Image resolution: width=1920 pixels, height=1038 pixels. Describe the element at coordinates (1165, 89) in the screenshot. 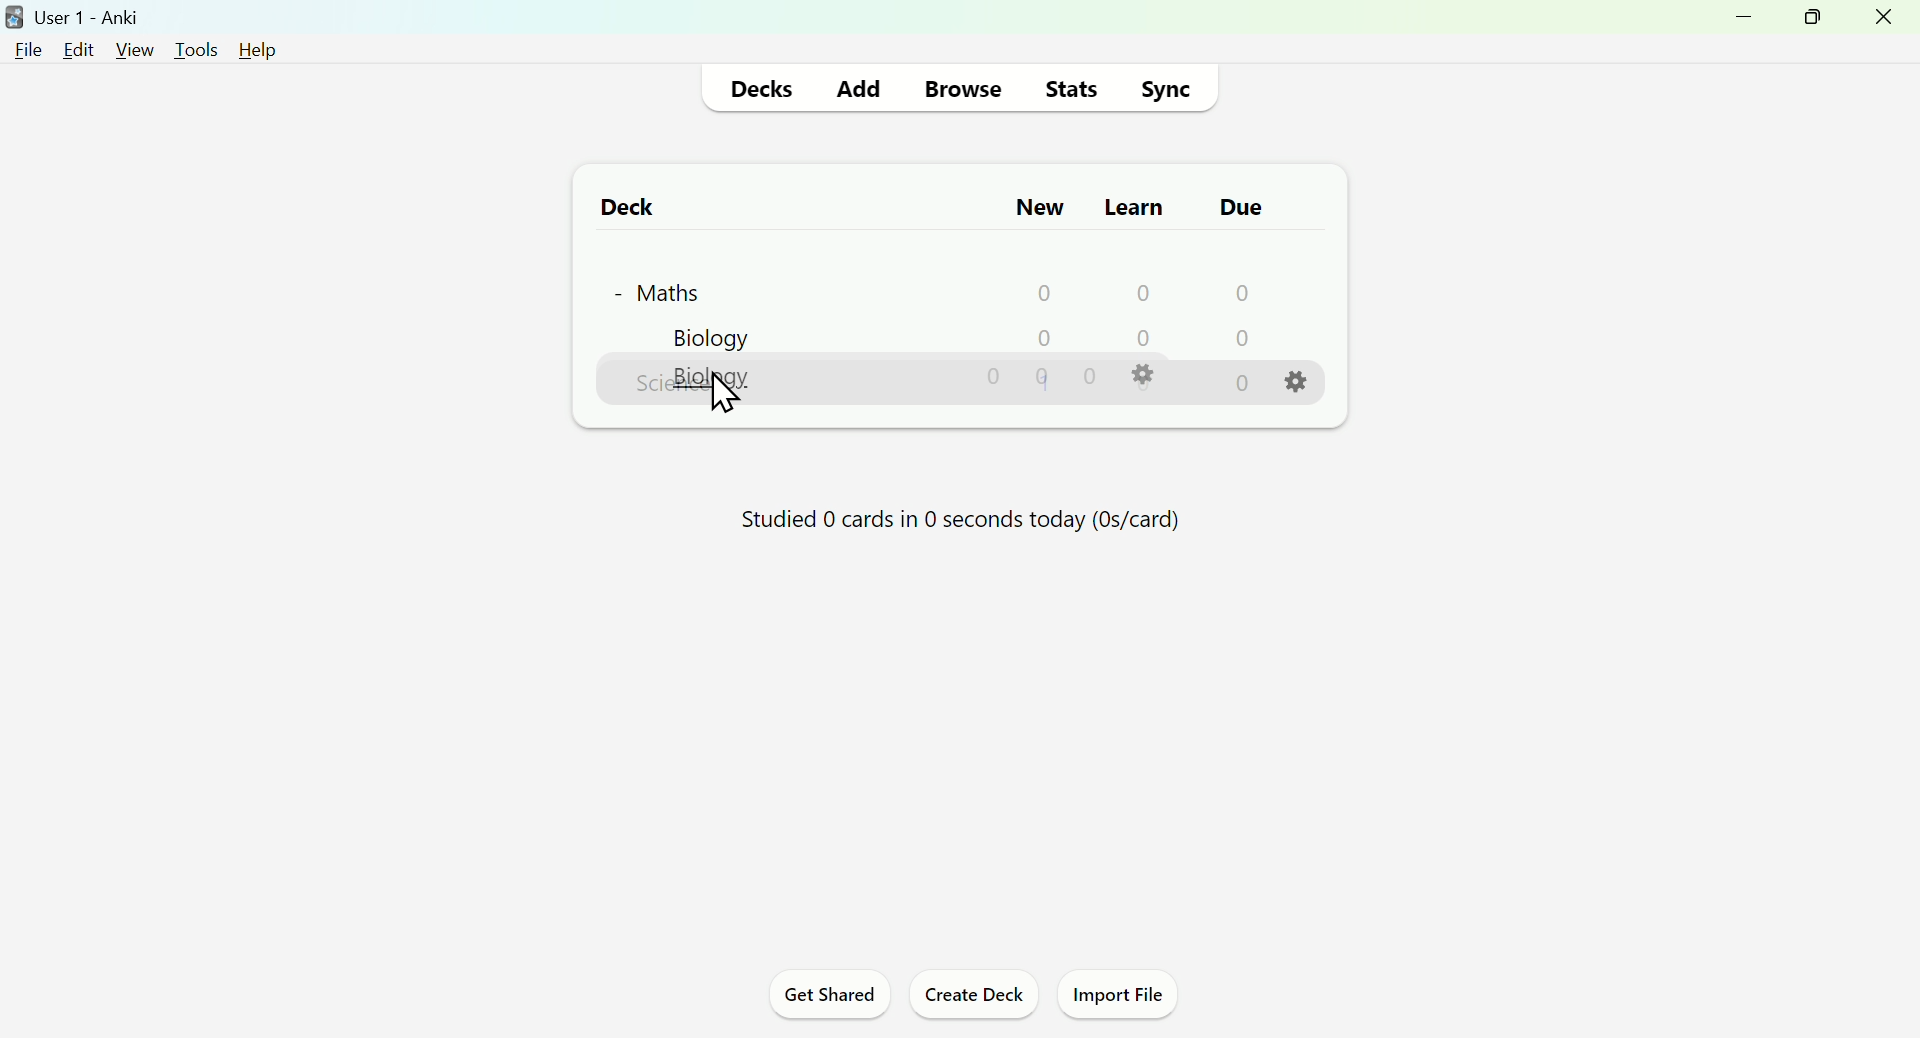

I see `Sync` at that location.